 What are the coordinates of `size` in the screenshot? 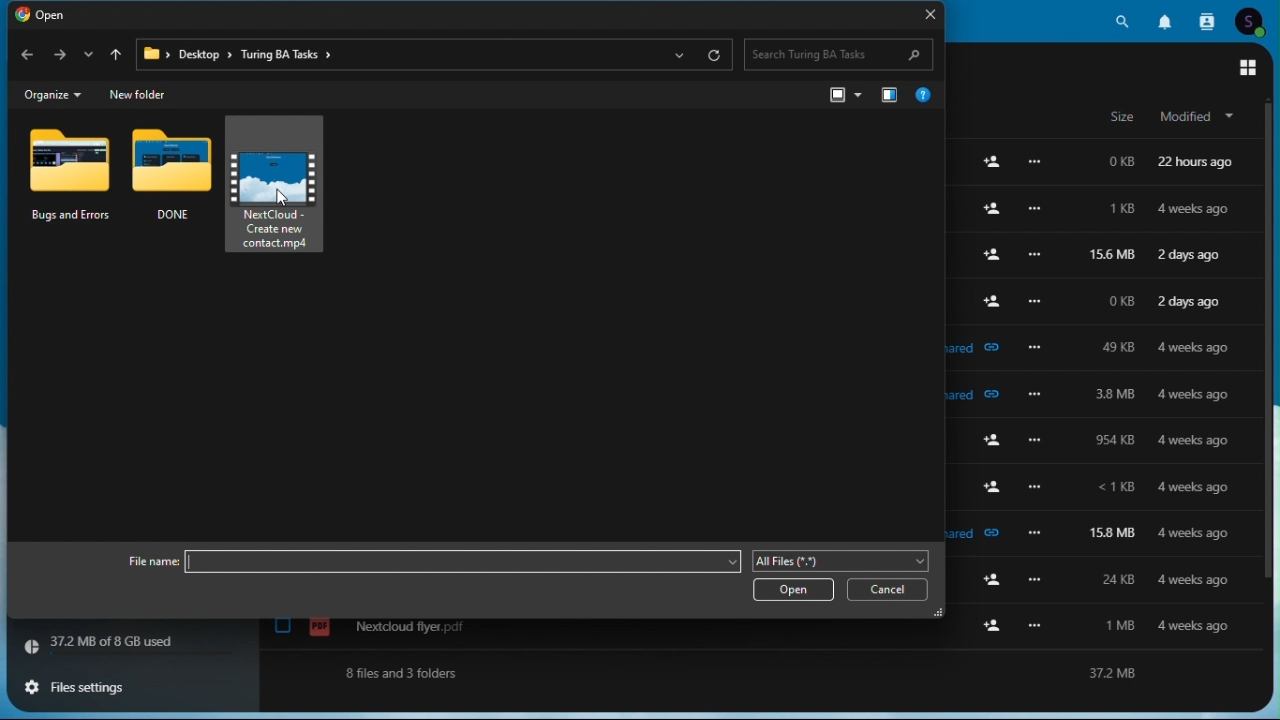 It's located at (1120, 118).